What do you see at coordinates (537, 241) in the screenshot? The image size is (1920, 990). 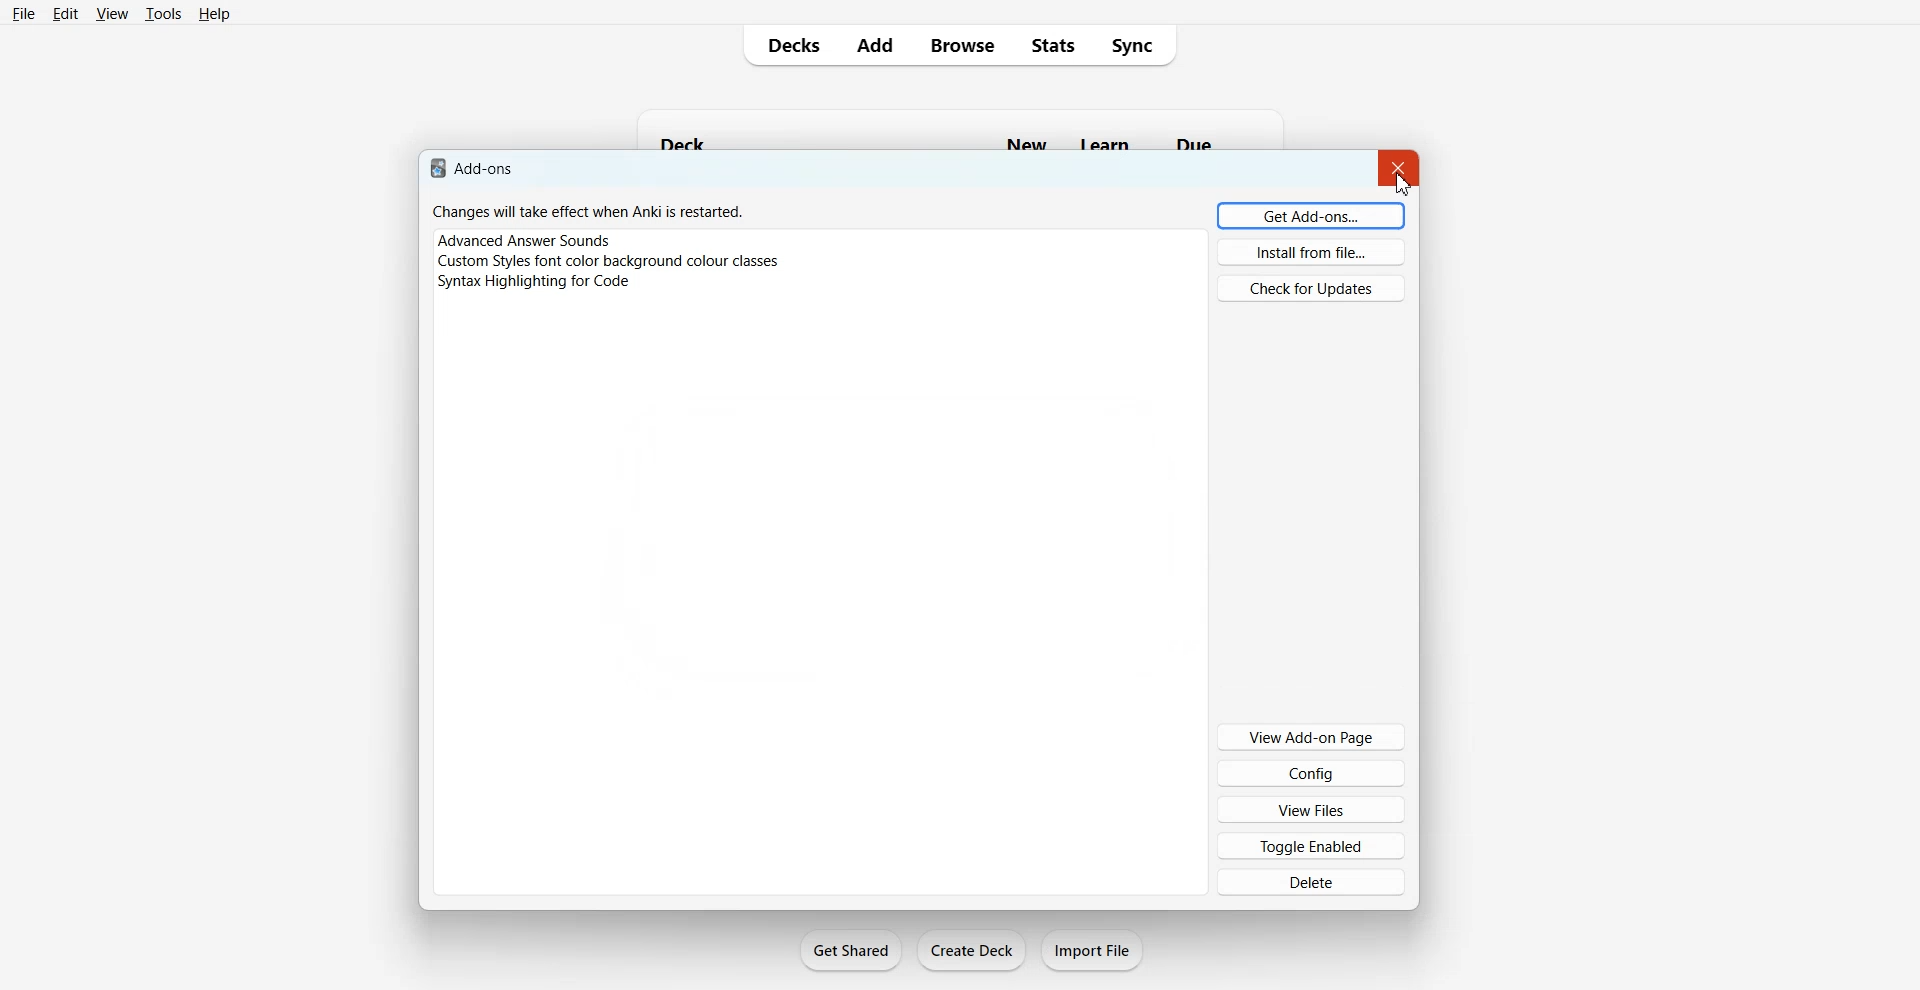 I see `Advanced Answer Sounds` at bounding box center [537, 241].